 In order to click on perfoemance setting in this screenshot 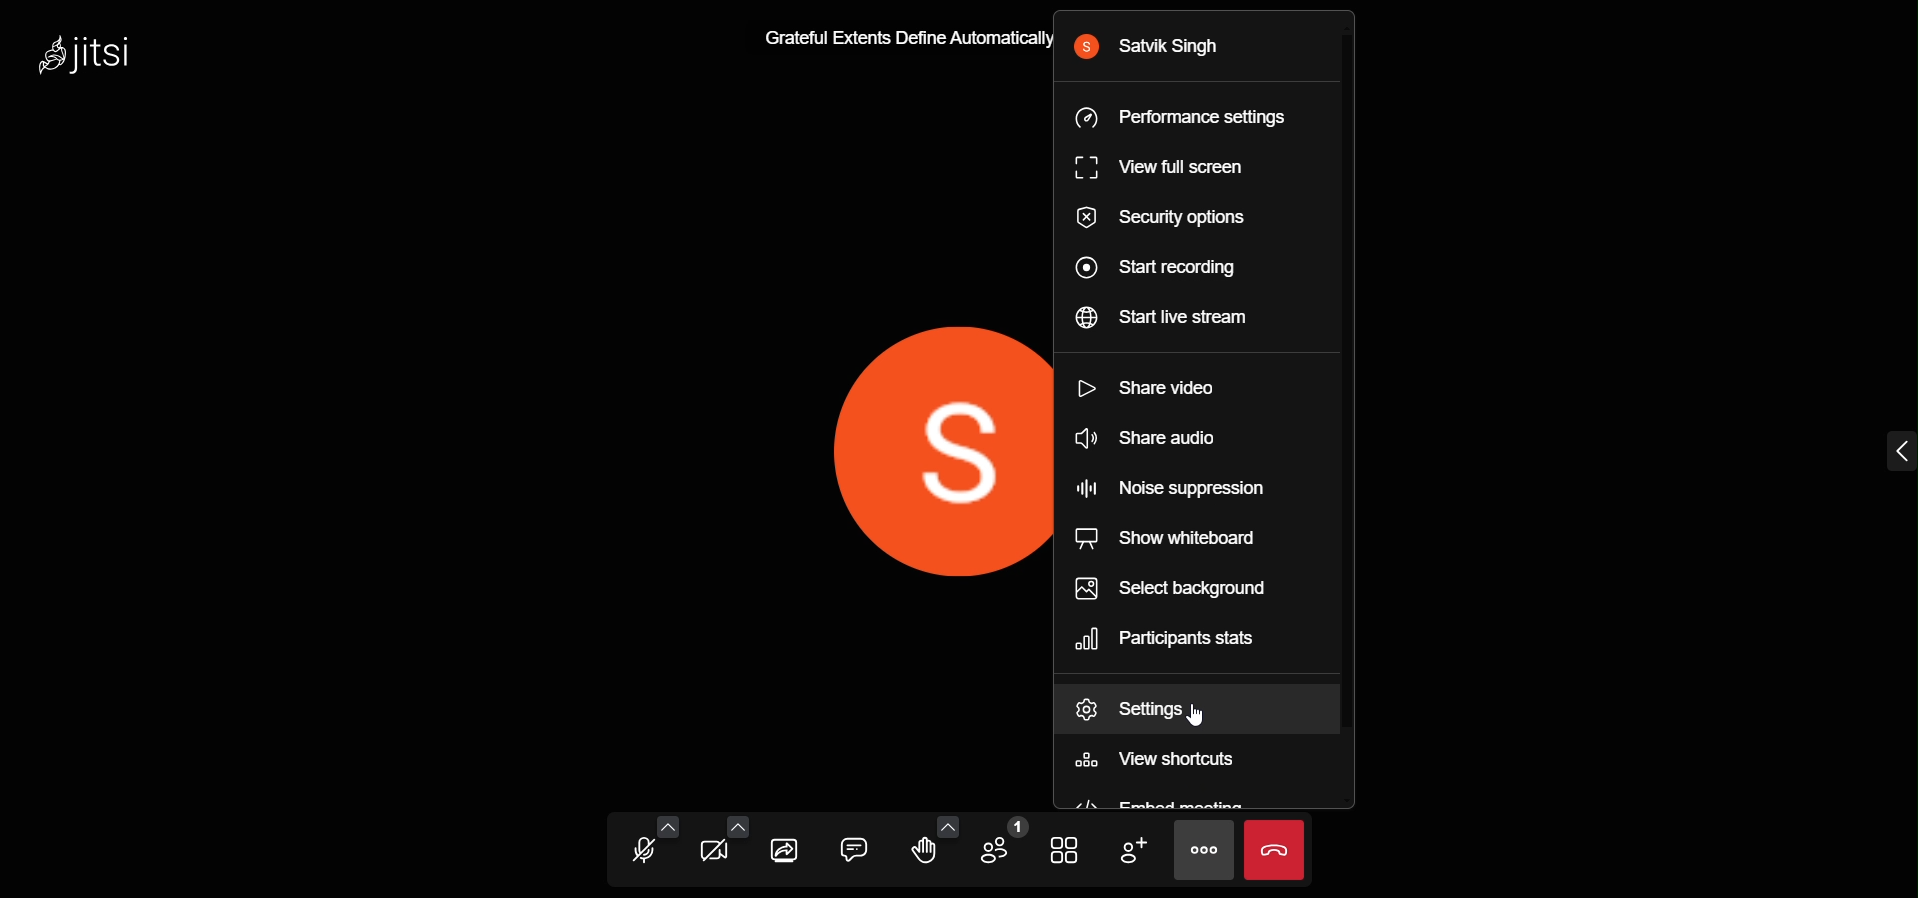, I will do `click(1182, 119)`.